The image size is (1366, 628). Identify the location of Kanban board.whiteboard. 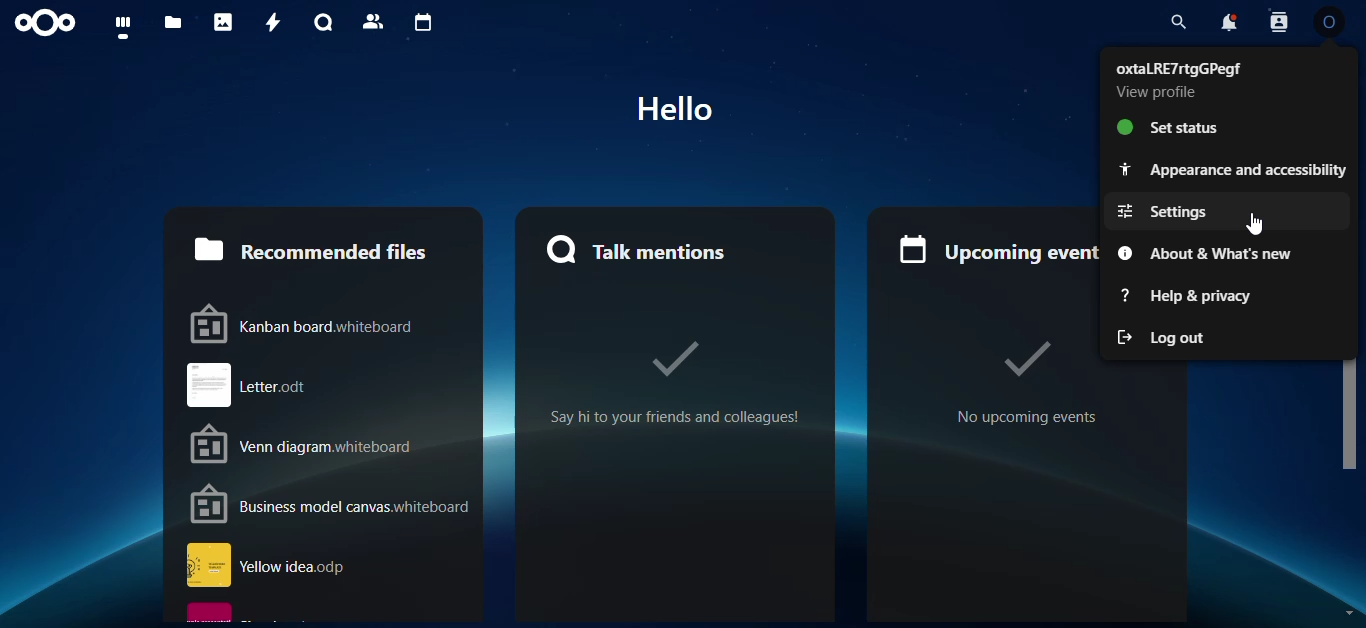
(332, 323).